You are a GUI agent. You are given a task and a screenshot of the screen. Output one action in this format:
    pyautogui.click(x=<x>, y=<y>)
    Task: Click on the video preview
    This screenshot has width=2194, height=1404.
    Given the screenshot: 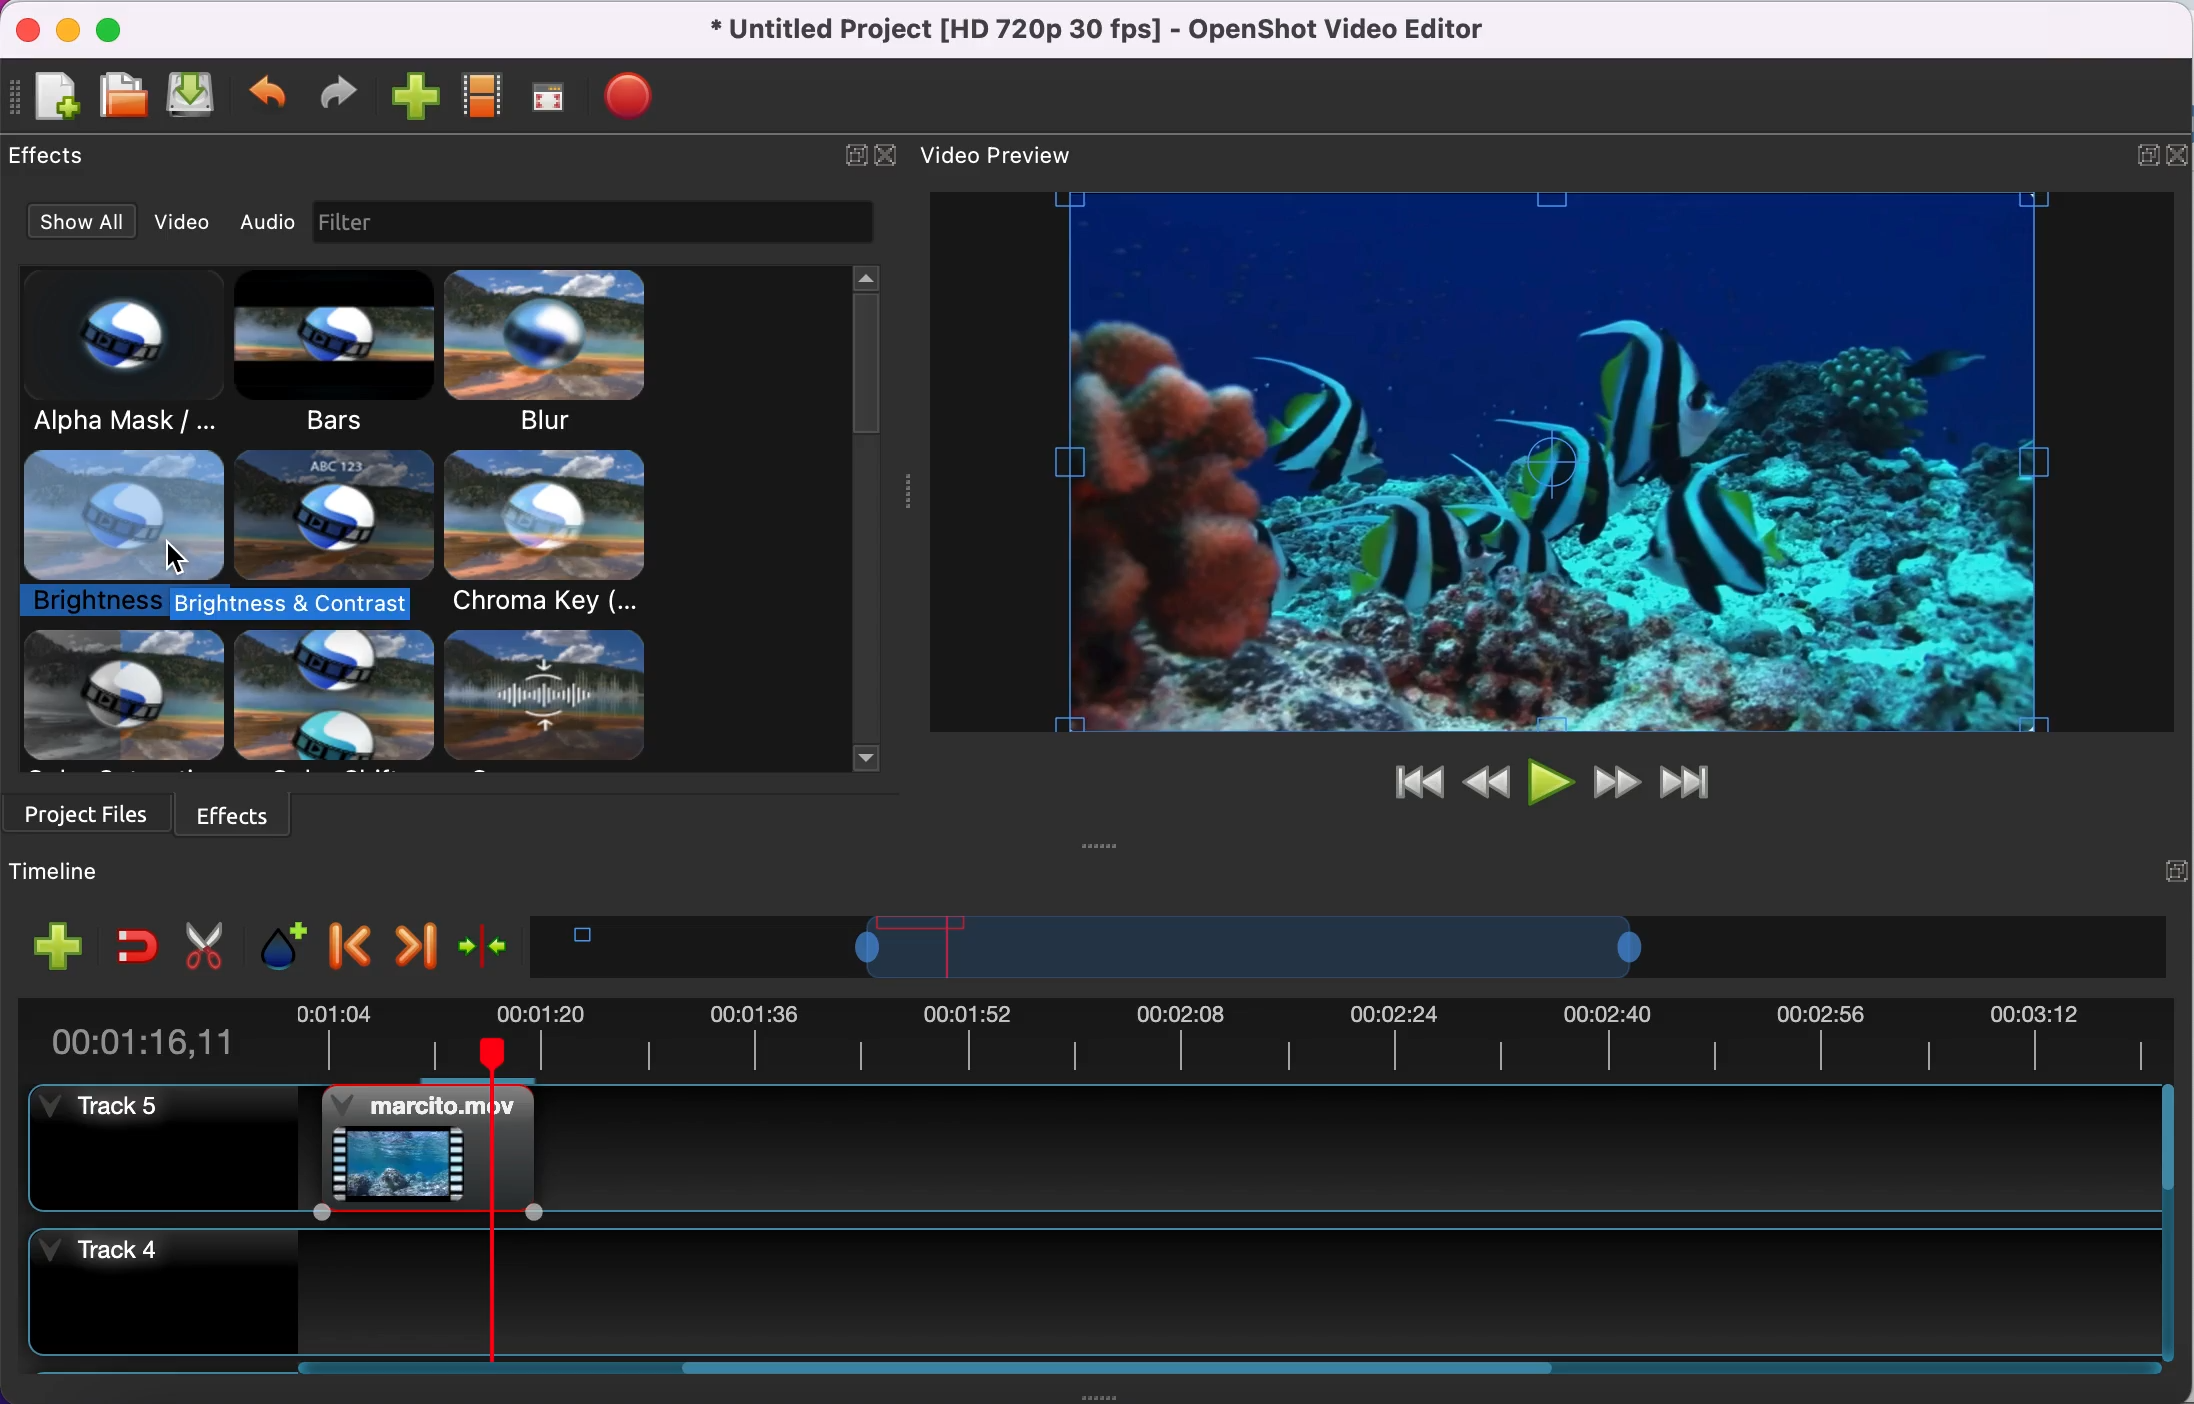 What is the action you would take?
    pyautogui.click(x=1004, y=153)
    